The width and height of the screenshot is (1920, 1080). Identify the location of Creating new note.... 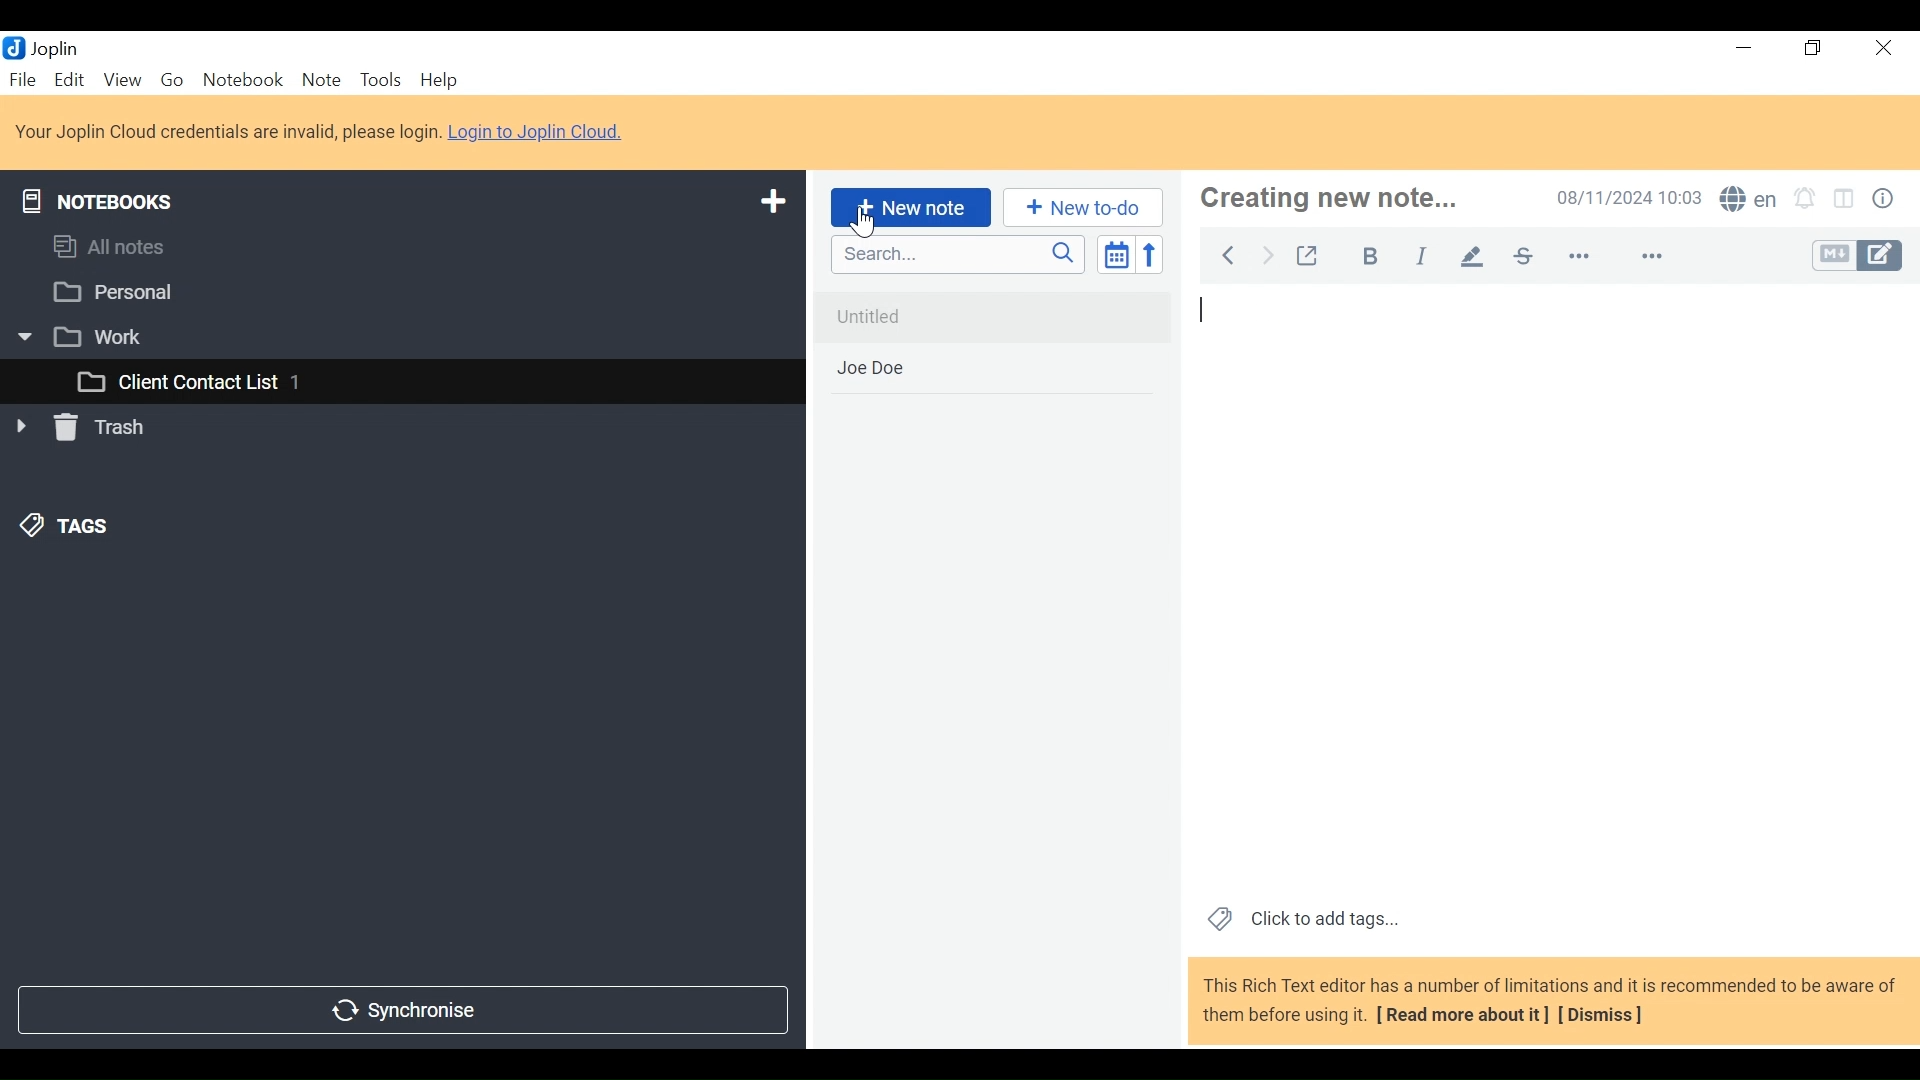
(1348, 198).